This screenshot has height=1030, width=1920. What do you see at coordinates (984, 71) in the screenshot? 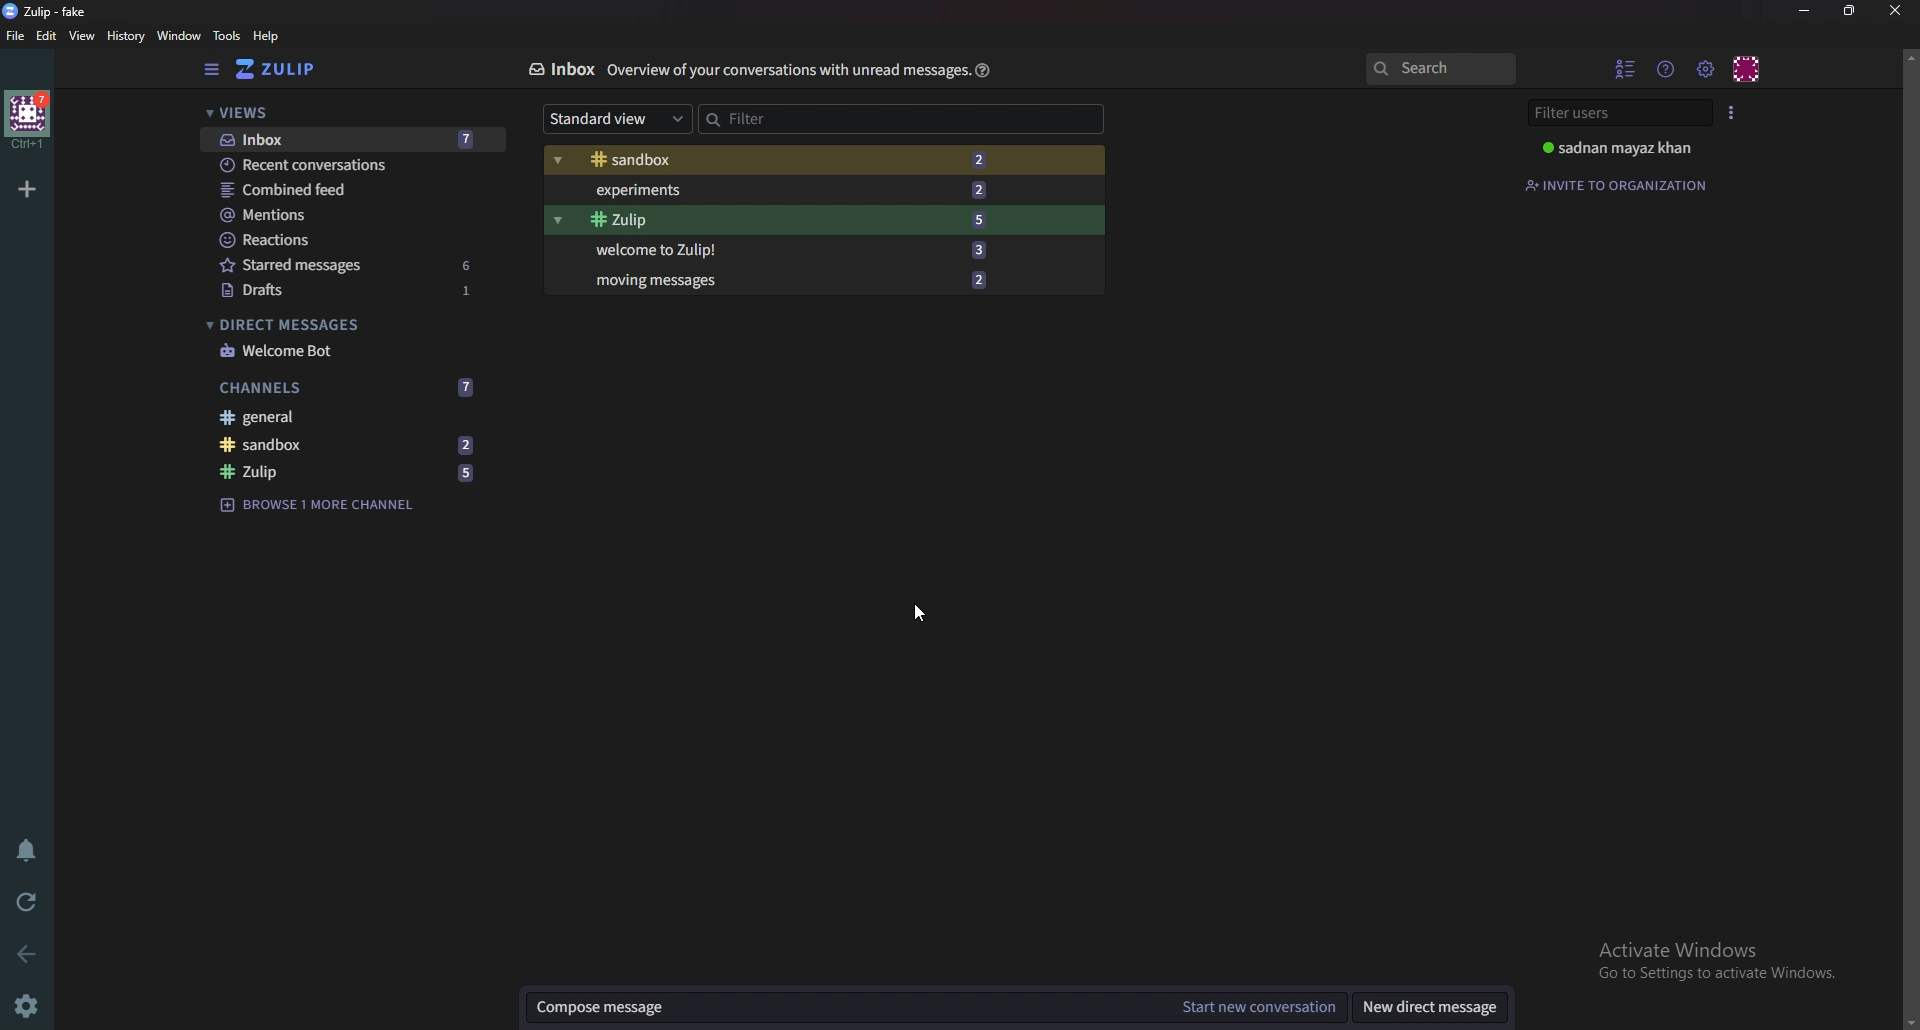
I see `help` at bounding box center [984, 71].